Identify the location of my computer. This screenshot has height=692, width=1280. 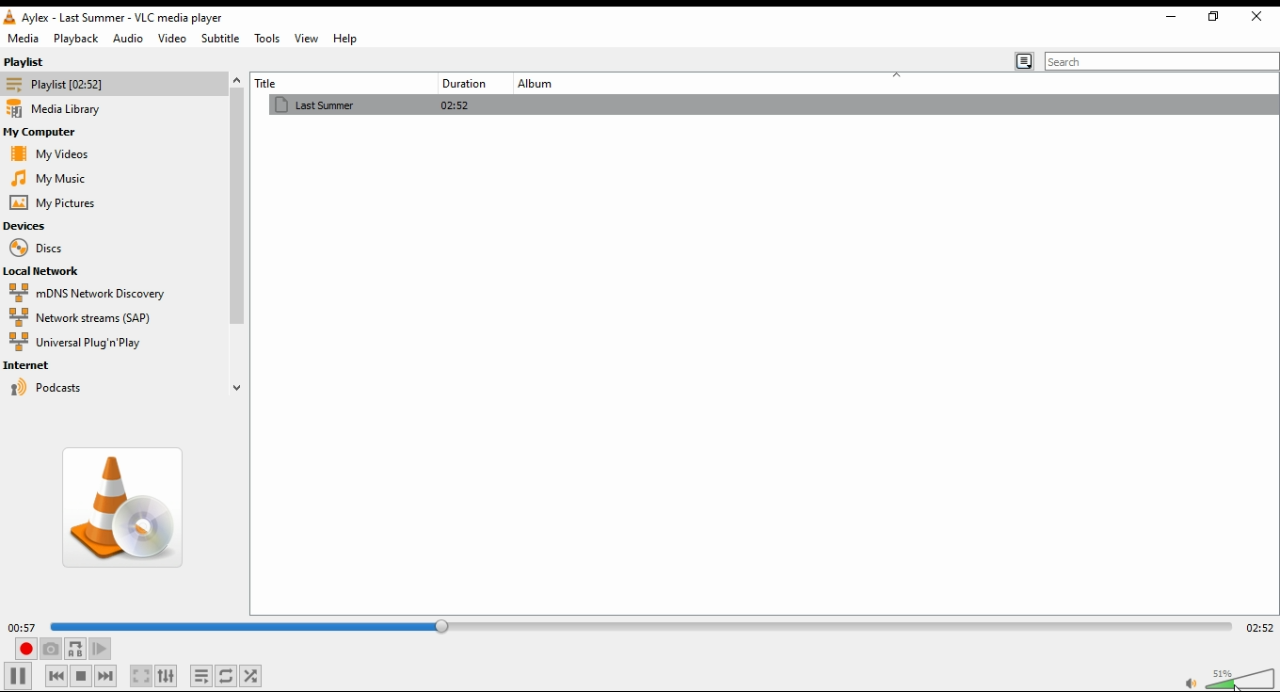
(43, 131).